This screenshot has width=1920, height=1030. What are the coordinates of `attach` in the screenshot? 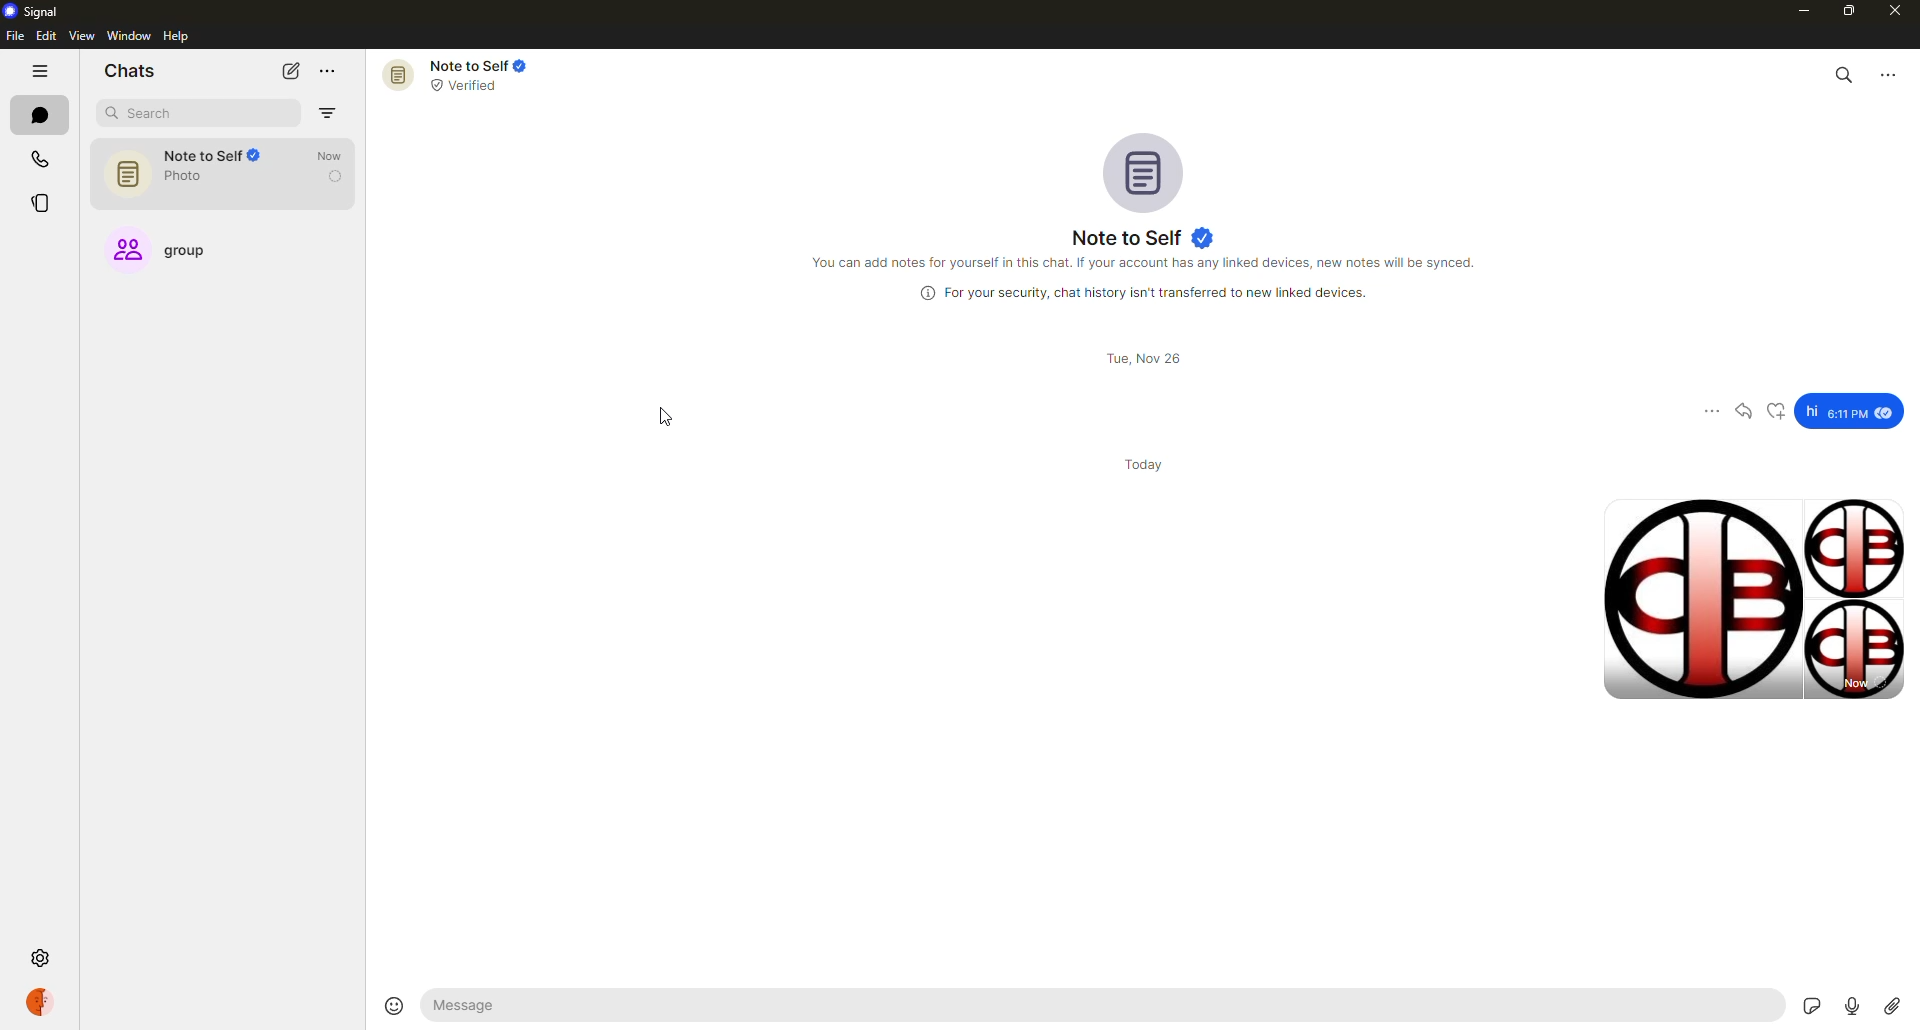 It's located at (1892, 1006).